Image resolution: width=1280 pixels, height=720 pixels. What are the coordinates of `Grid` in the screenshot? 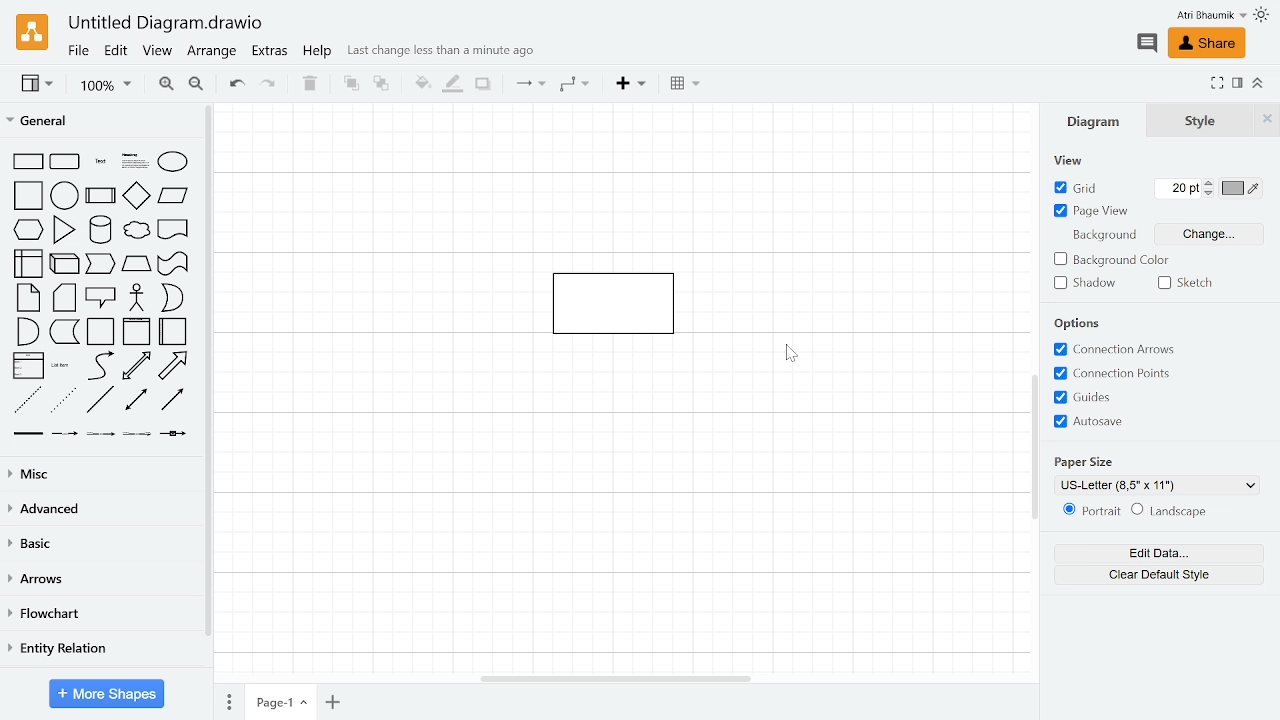 It's located at (1084, 187).